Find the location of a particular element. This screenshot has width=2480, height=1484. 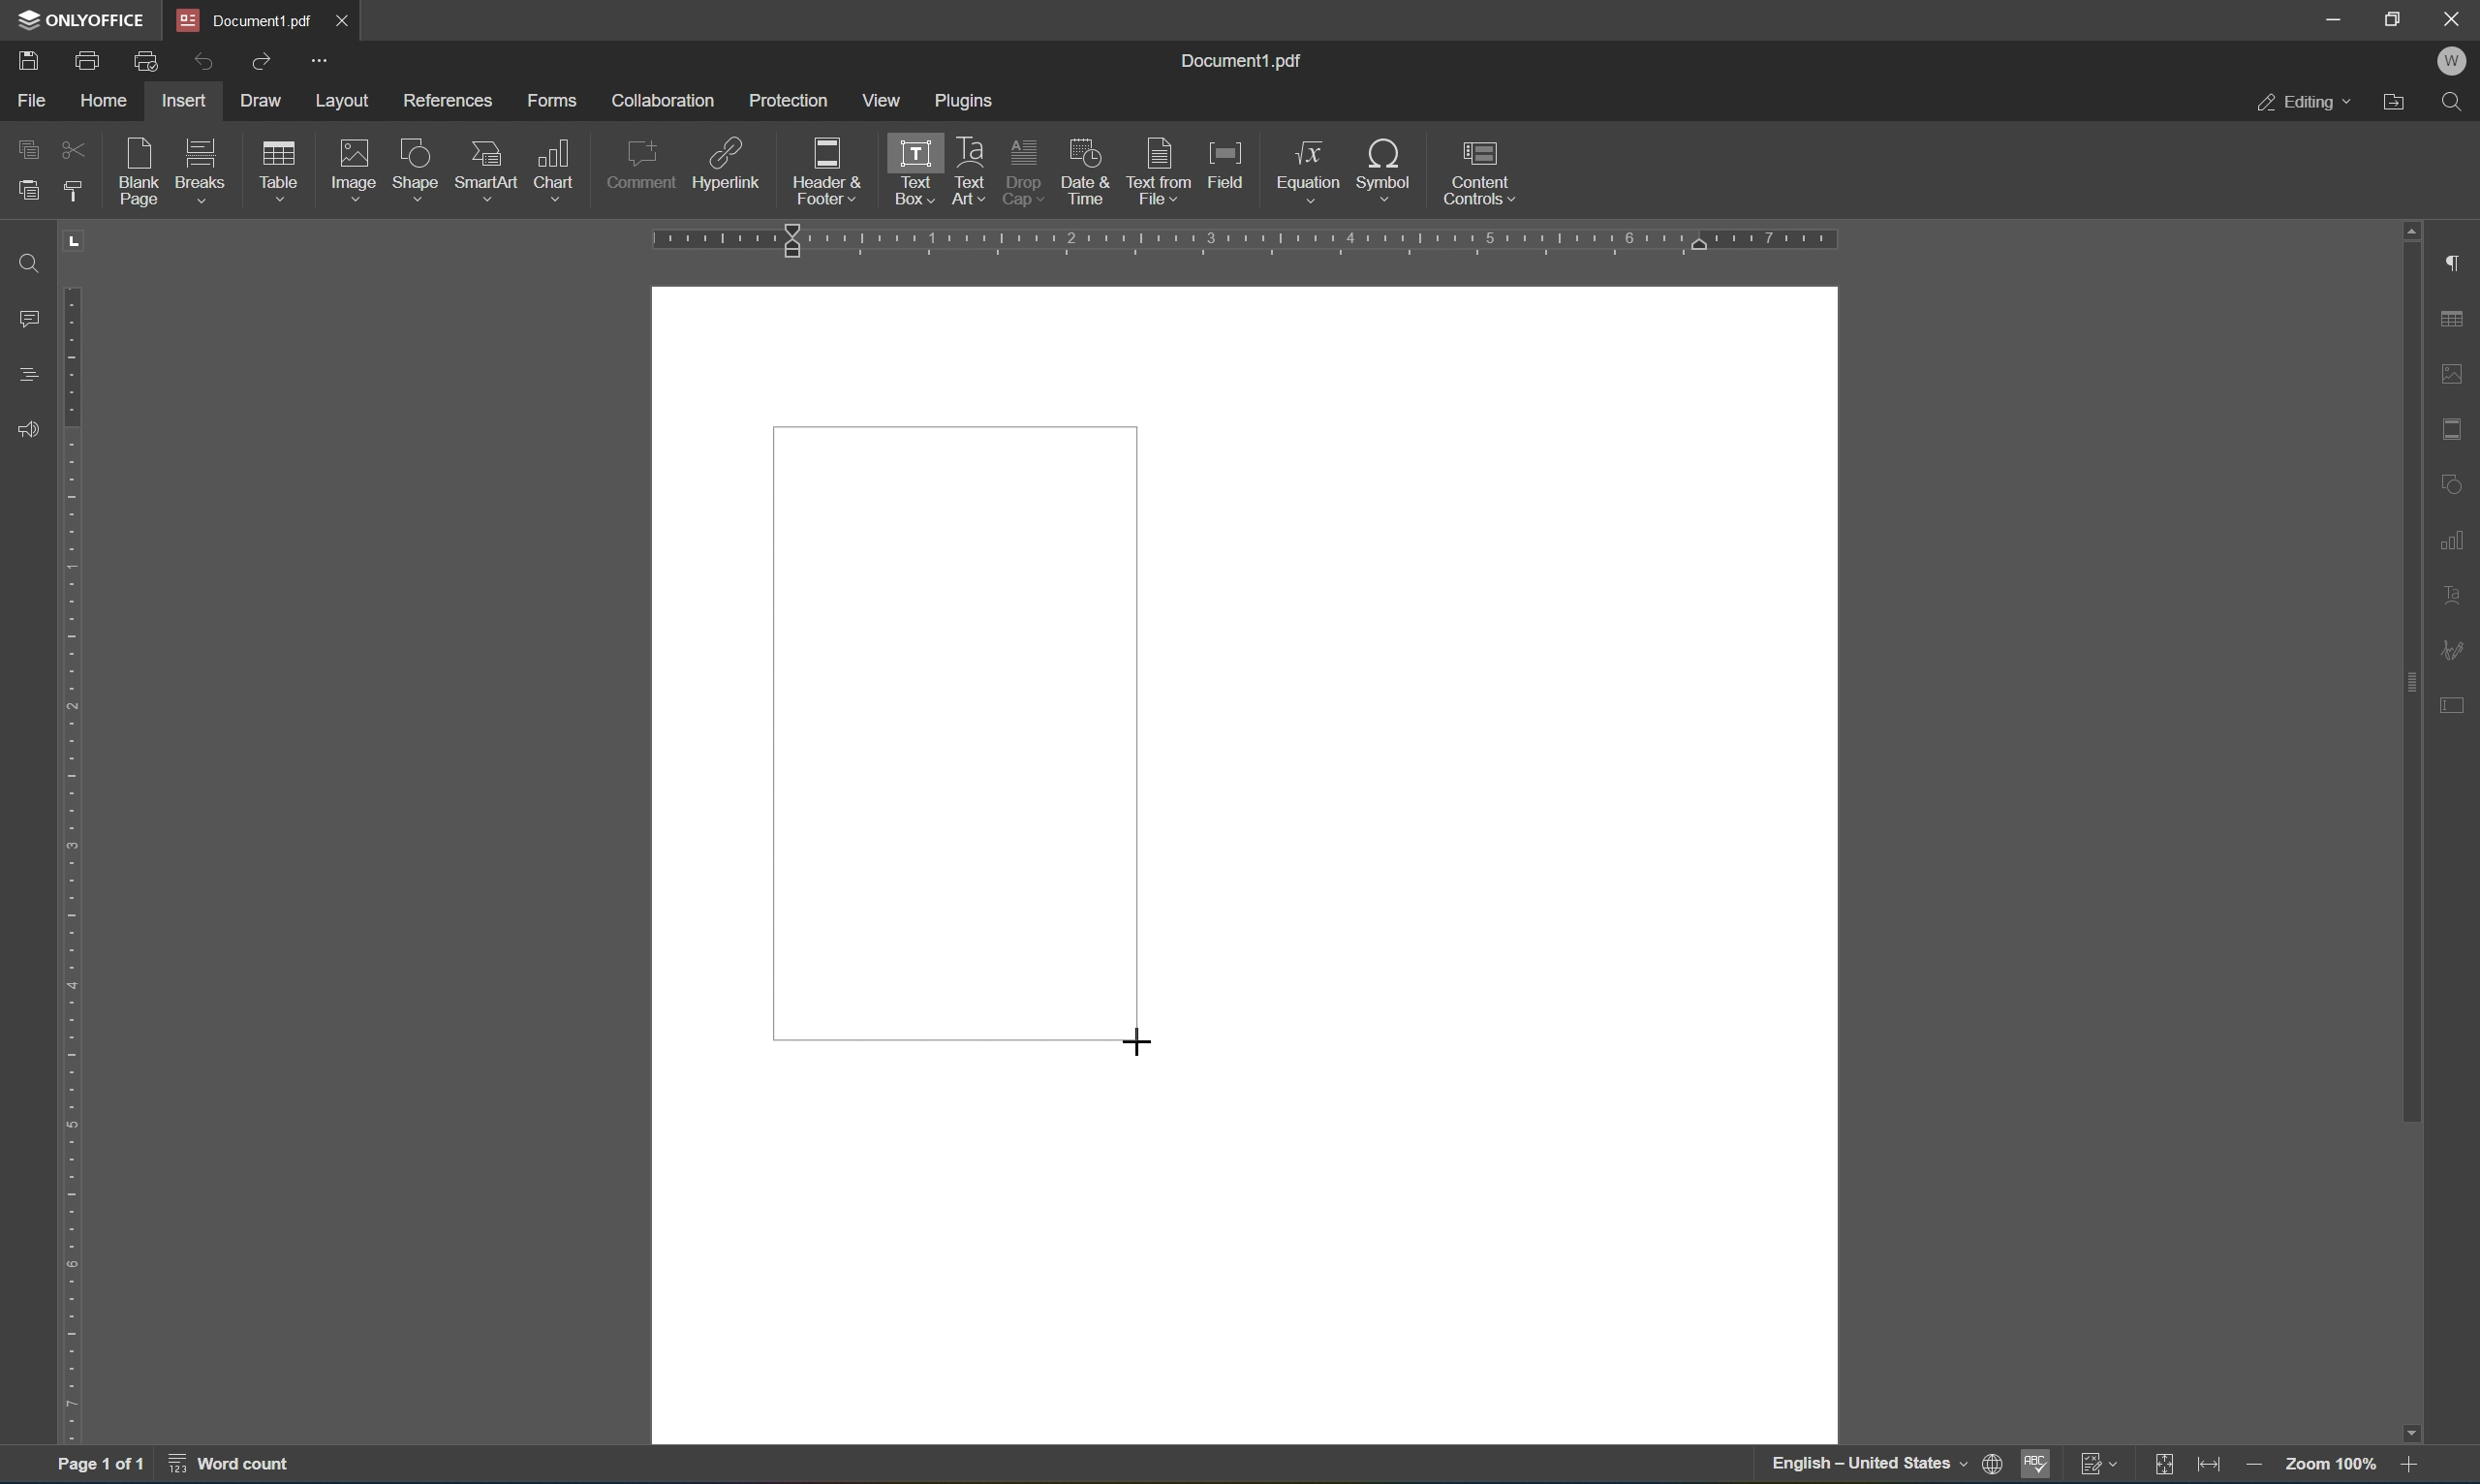

english - united states is located at coordinates (1871, 1466).